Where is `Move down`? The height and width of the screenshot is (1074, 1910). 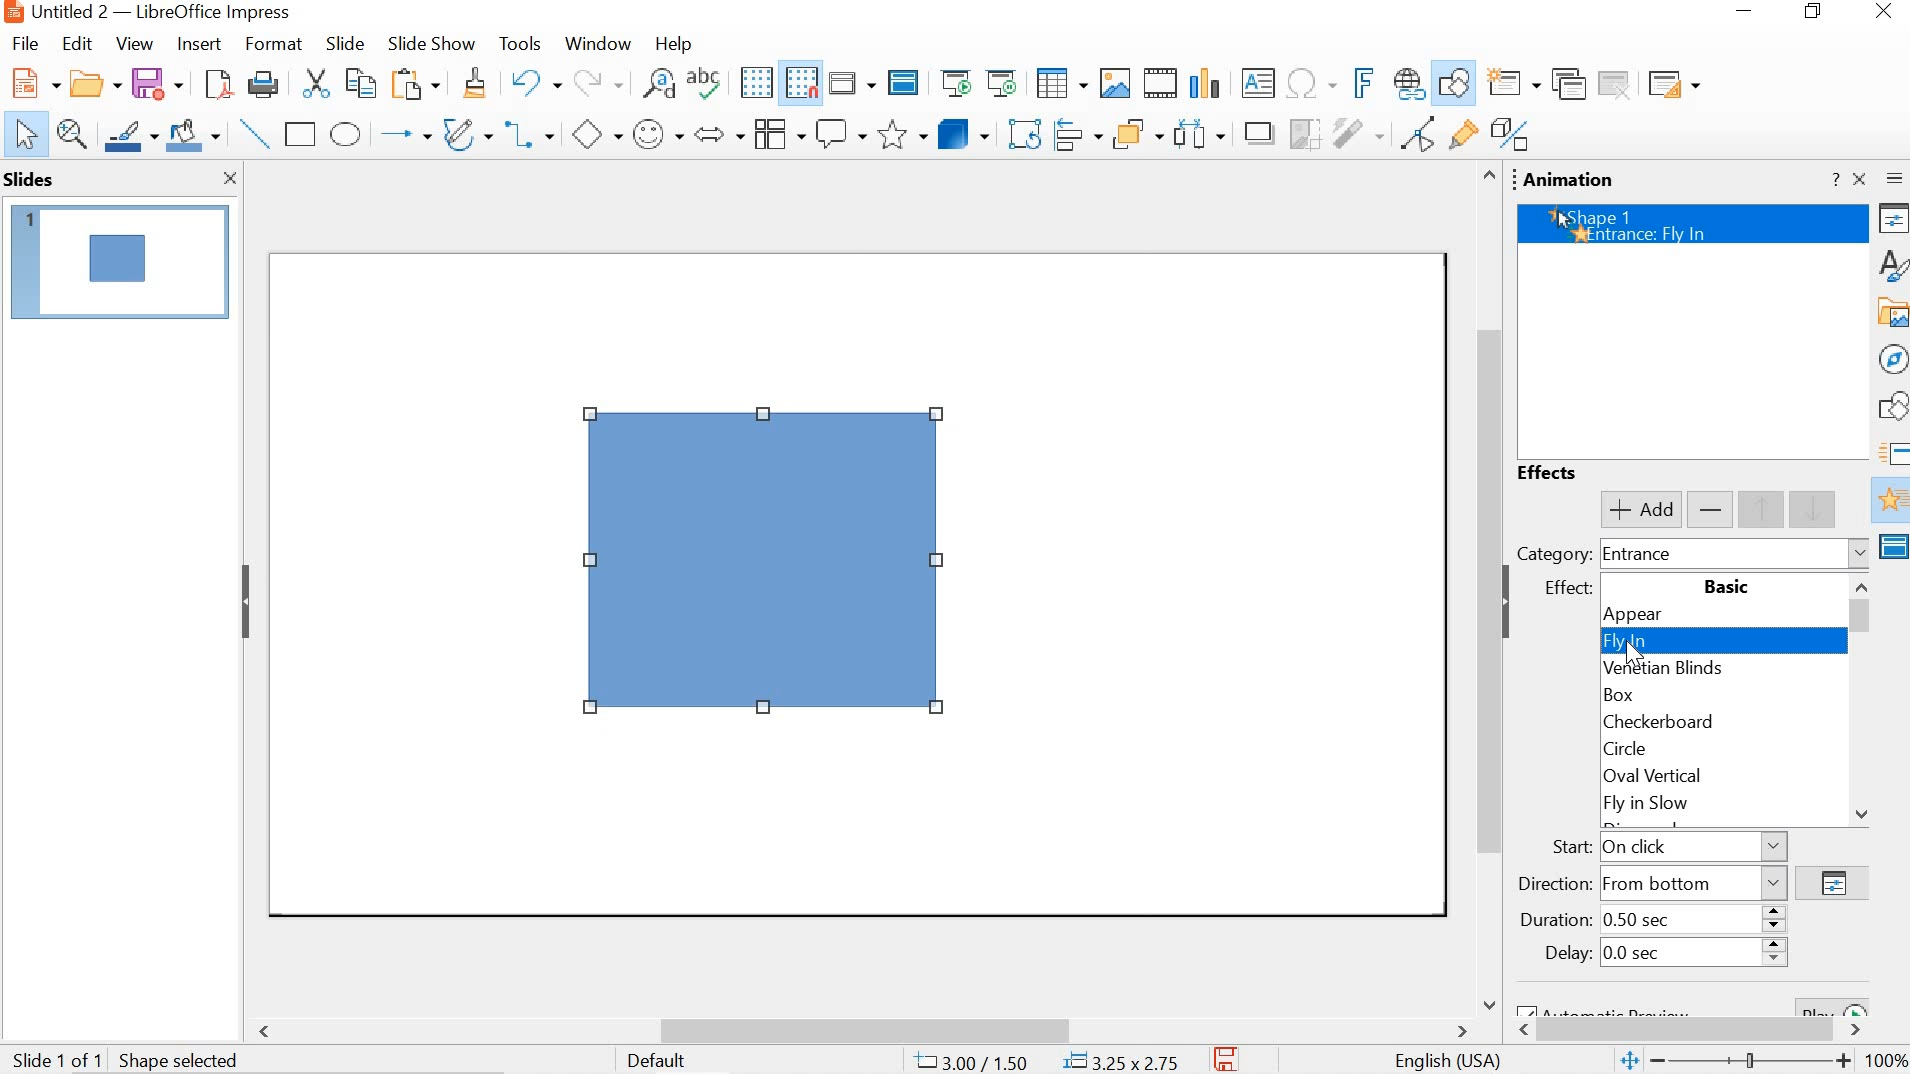
Move down is located at coordinates (1861, 813).